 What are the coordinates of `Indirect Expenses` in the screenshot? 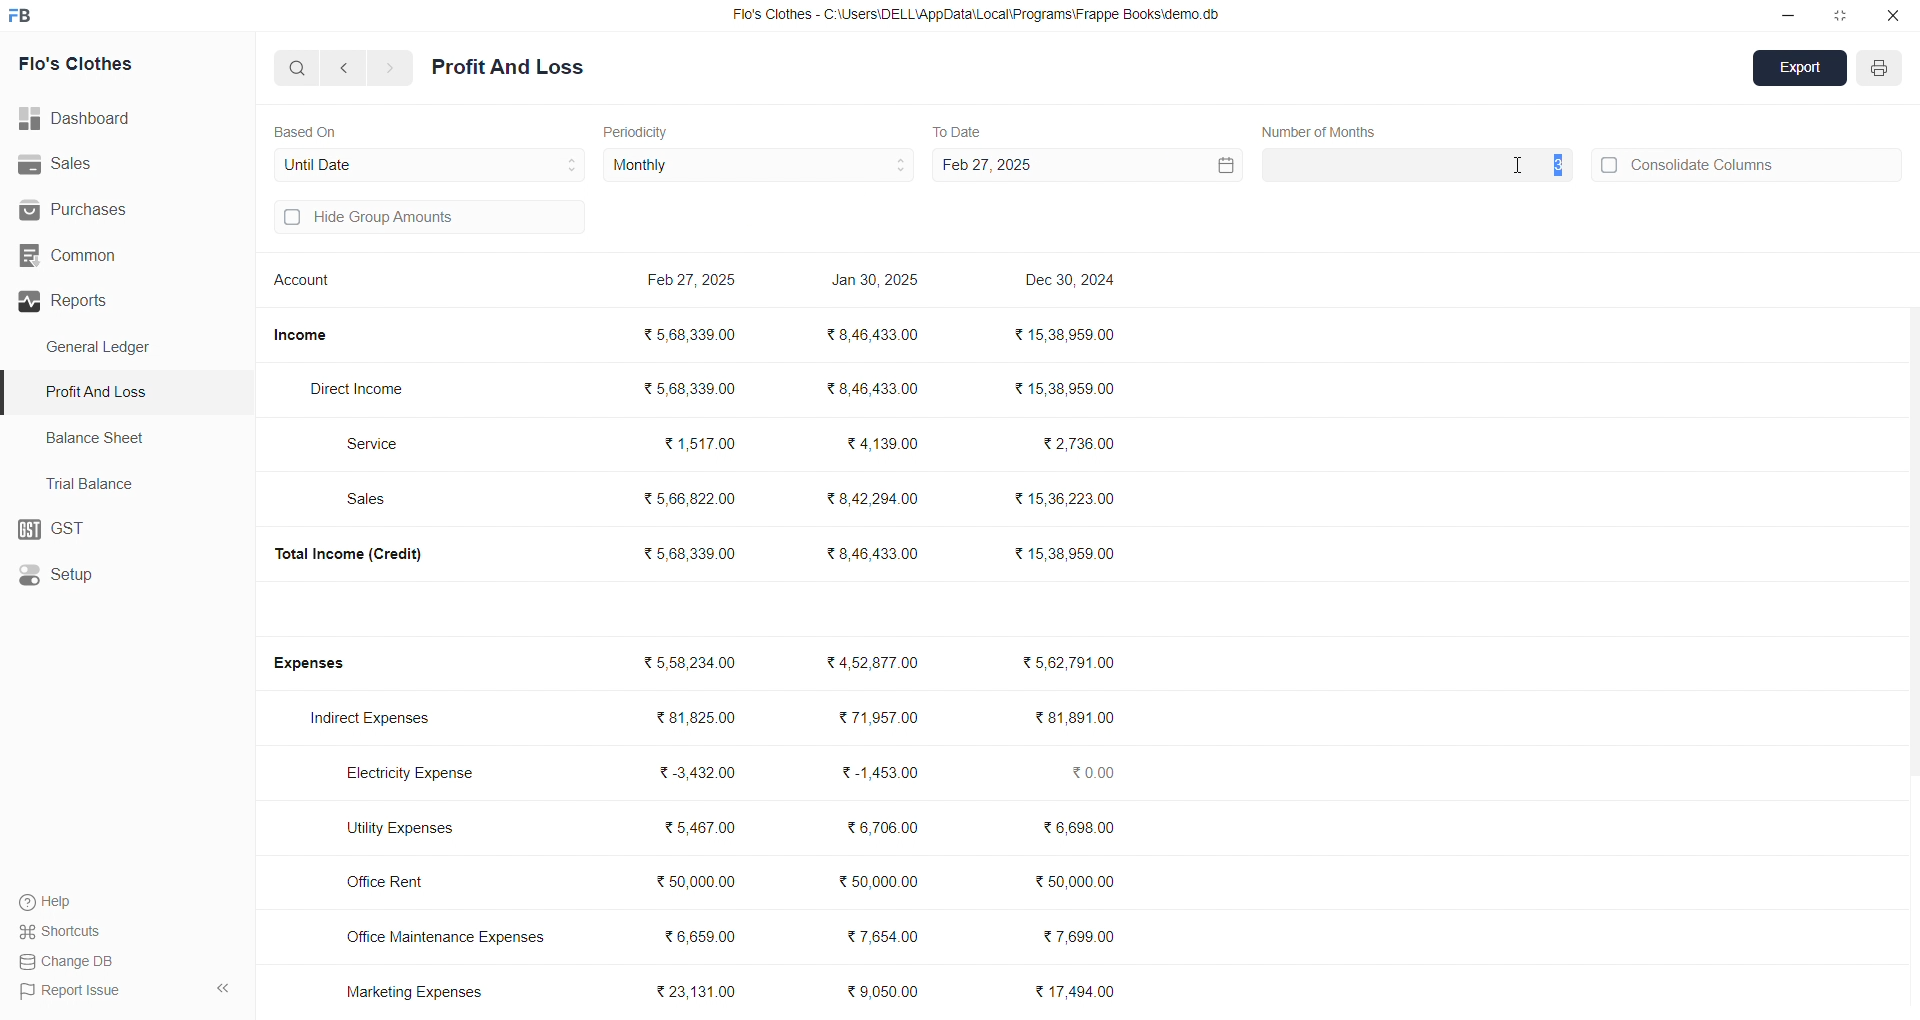 It's located at (377, 720).